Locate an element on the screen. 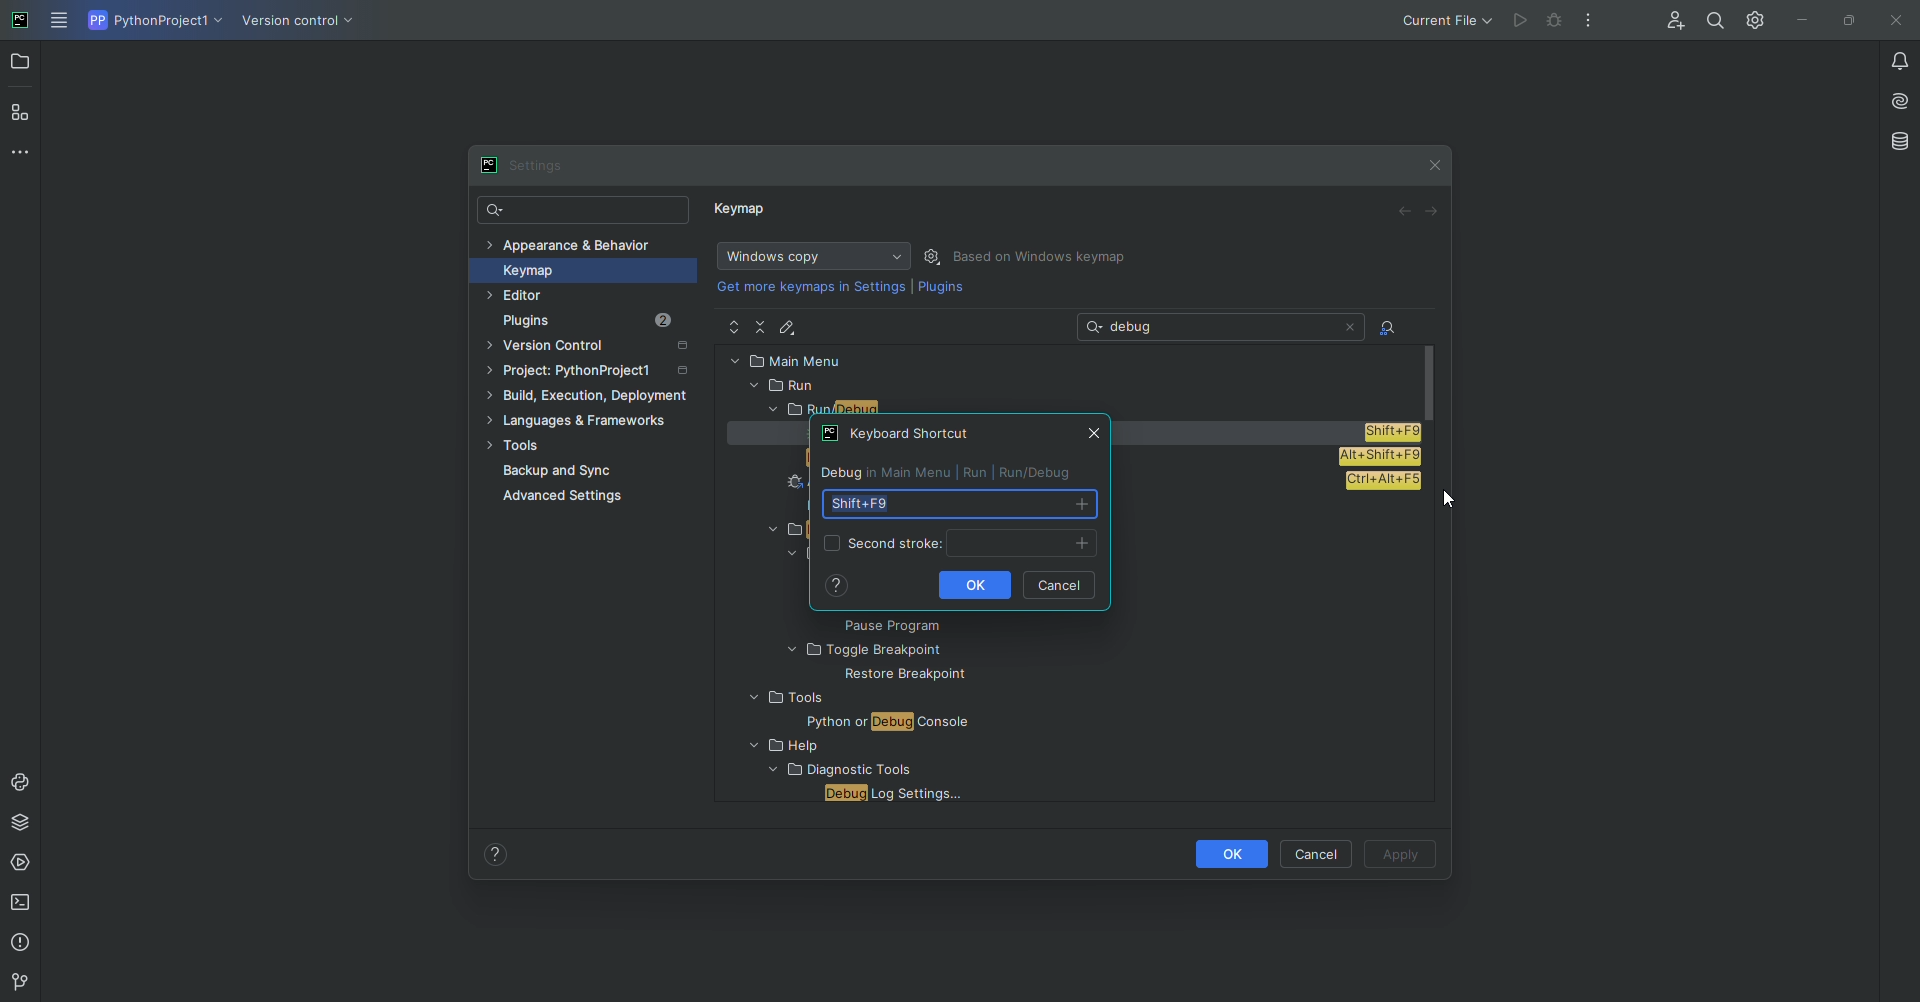  SHORTCUT INFORMATION is located at coordinates (955, 471).